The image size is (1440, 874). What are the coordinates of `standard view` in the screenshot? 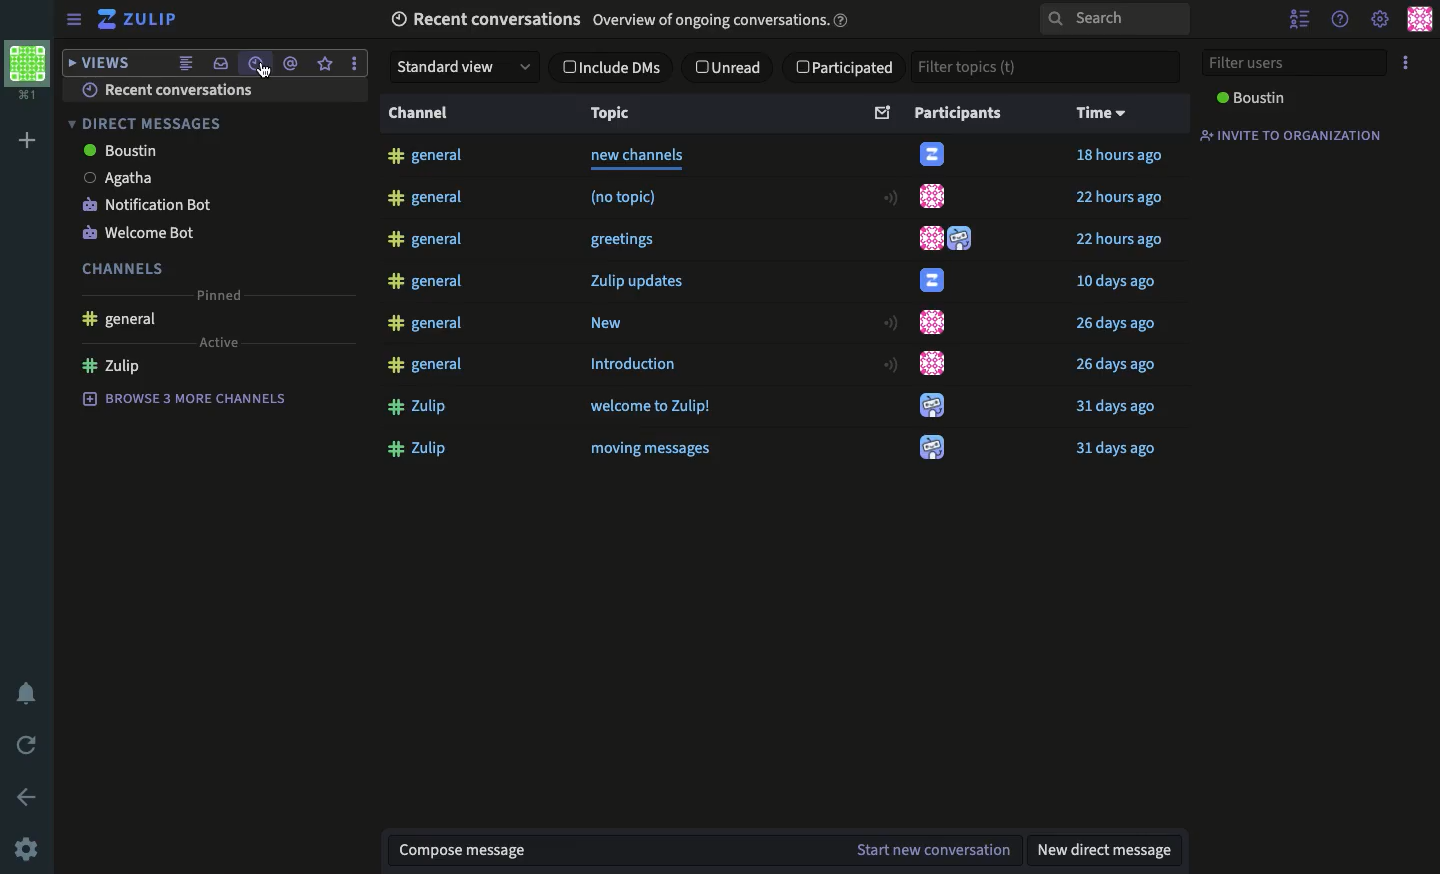 It's located at (465, 66).